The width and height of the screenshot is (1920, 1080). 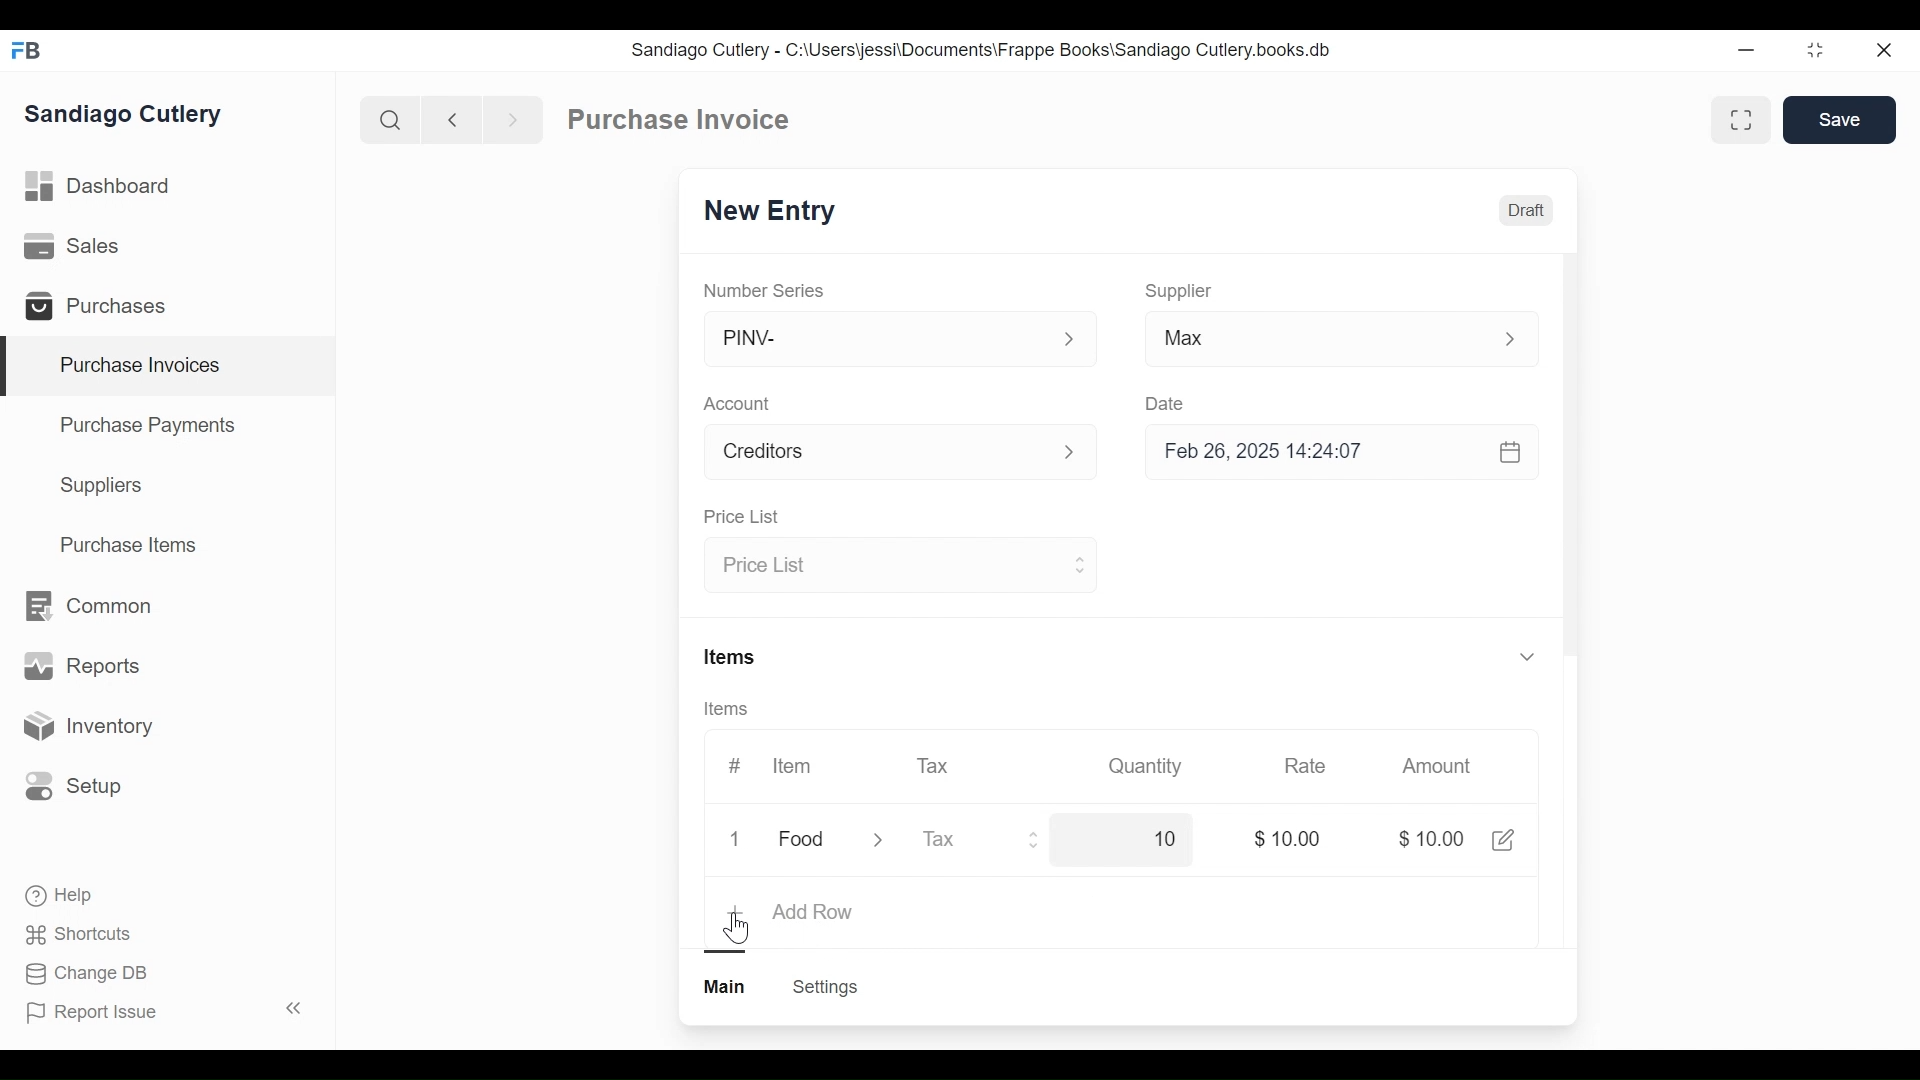 I want to click on Common, so click(x=86, y=606).